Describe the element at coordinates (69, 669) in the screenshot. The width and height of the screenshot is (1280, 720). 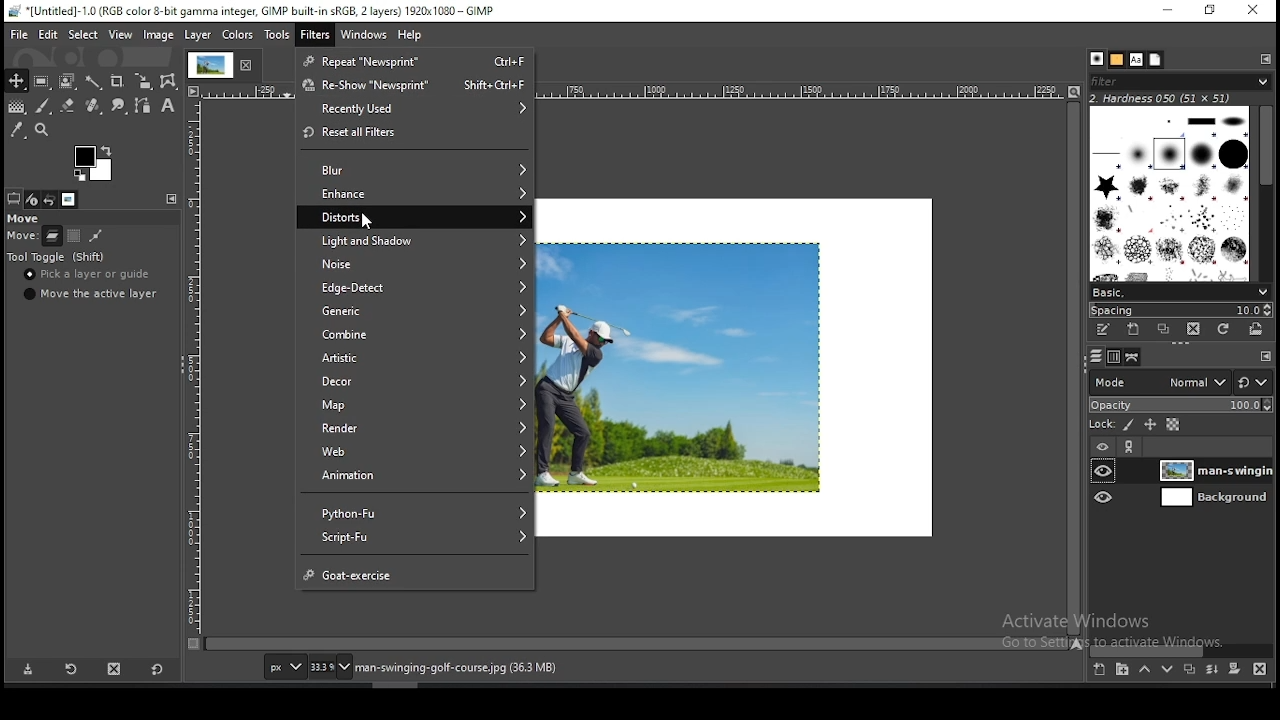
I see `restore tool preset` at that location.